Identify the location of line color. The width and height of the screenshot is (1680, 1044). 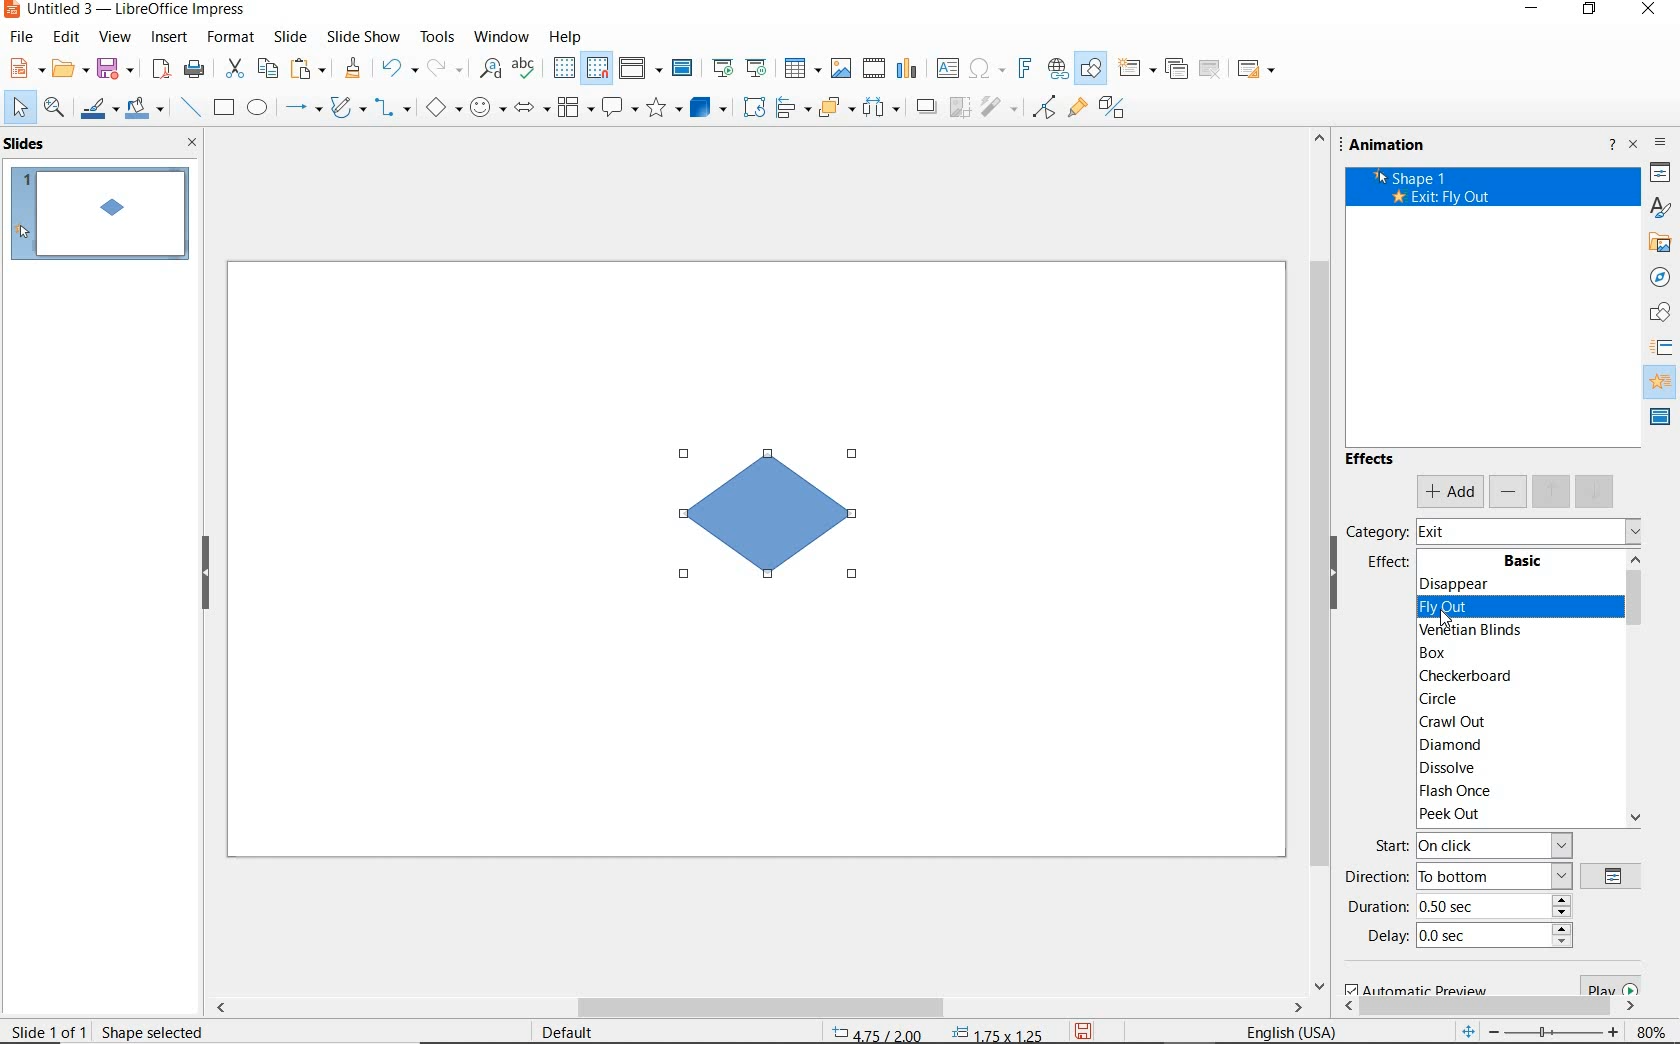
(97, 111).